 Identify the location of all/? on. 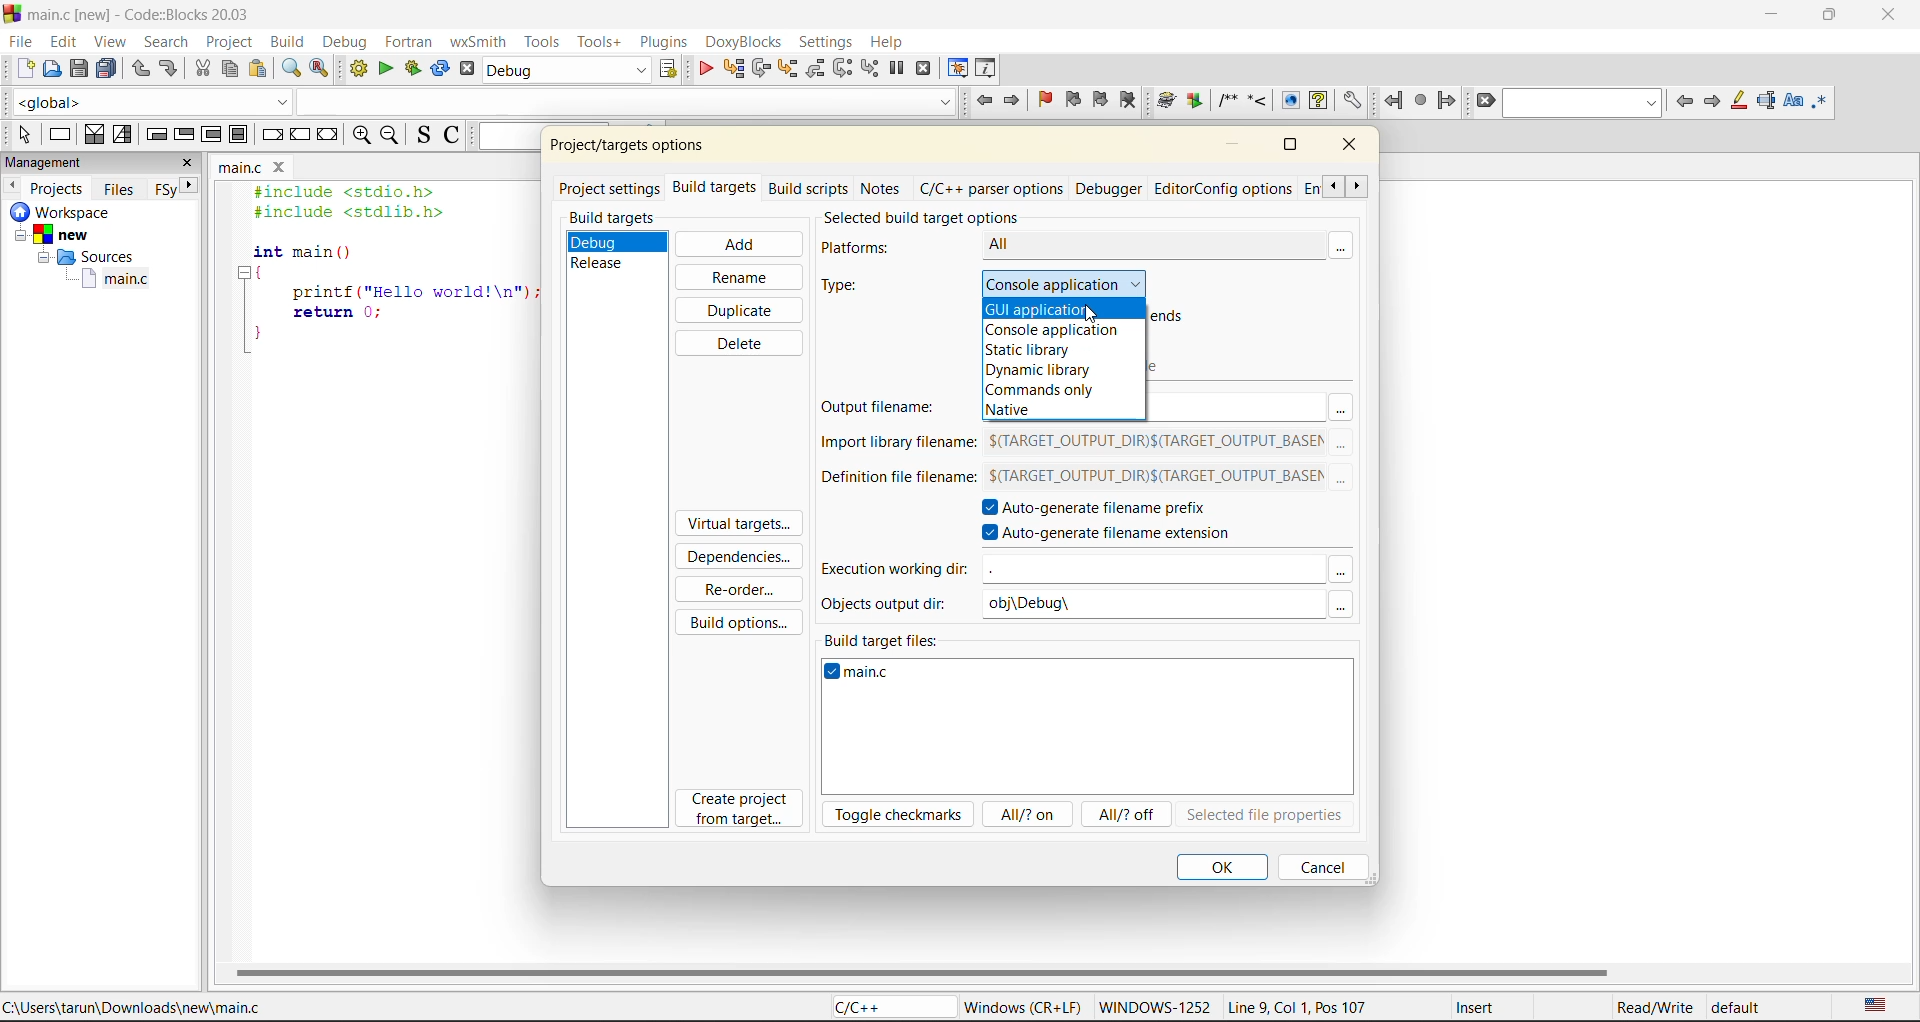
(1029, 813).